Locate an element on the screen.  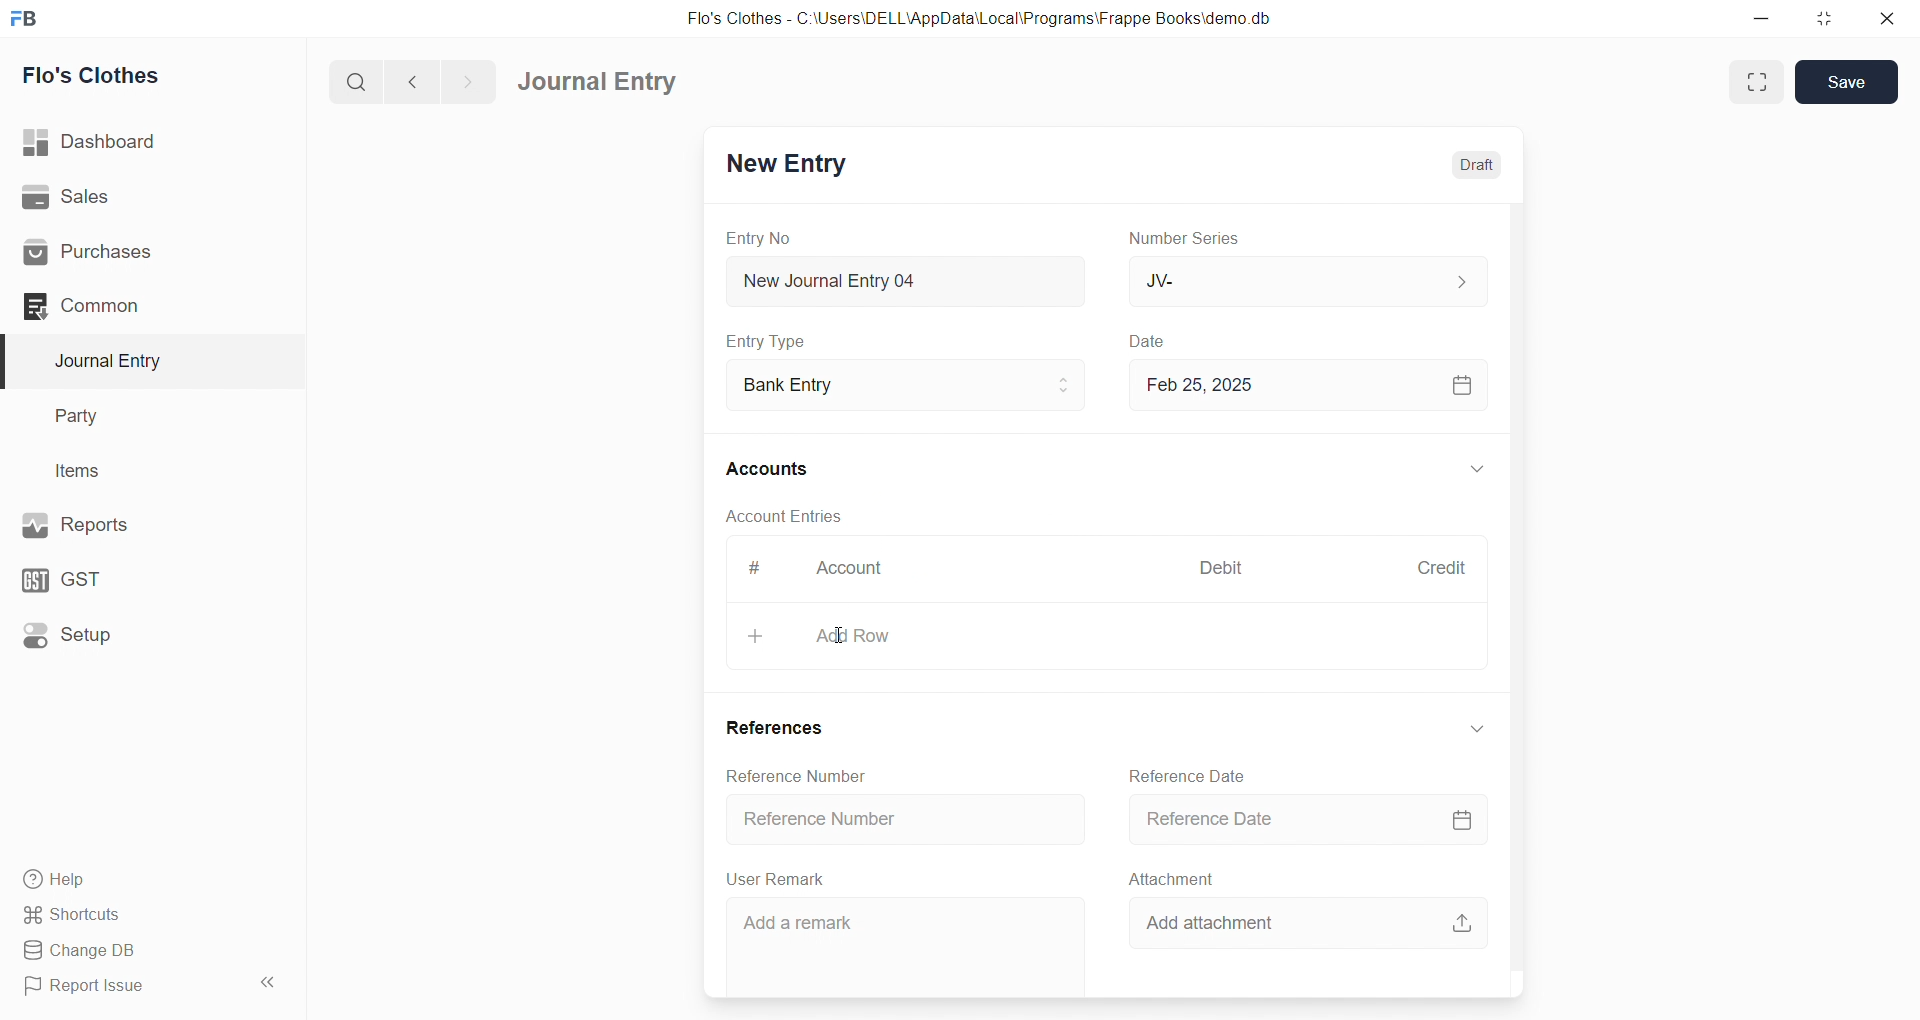
search is located at coordinates (360, 80).